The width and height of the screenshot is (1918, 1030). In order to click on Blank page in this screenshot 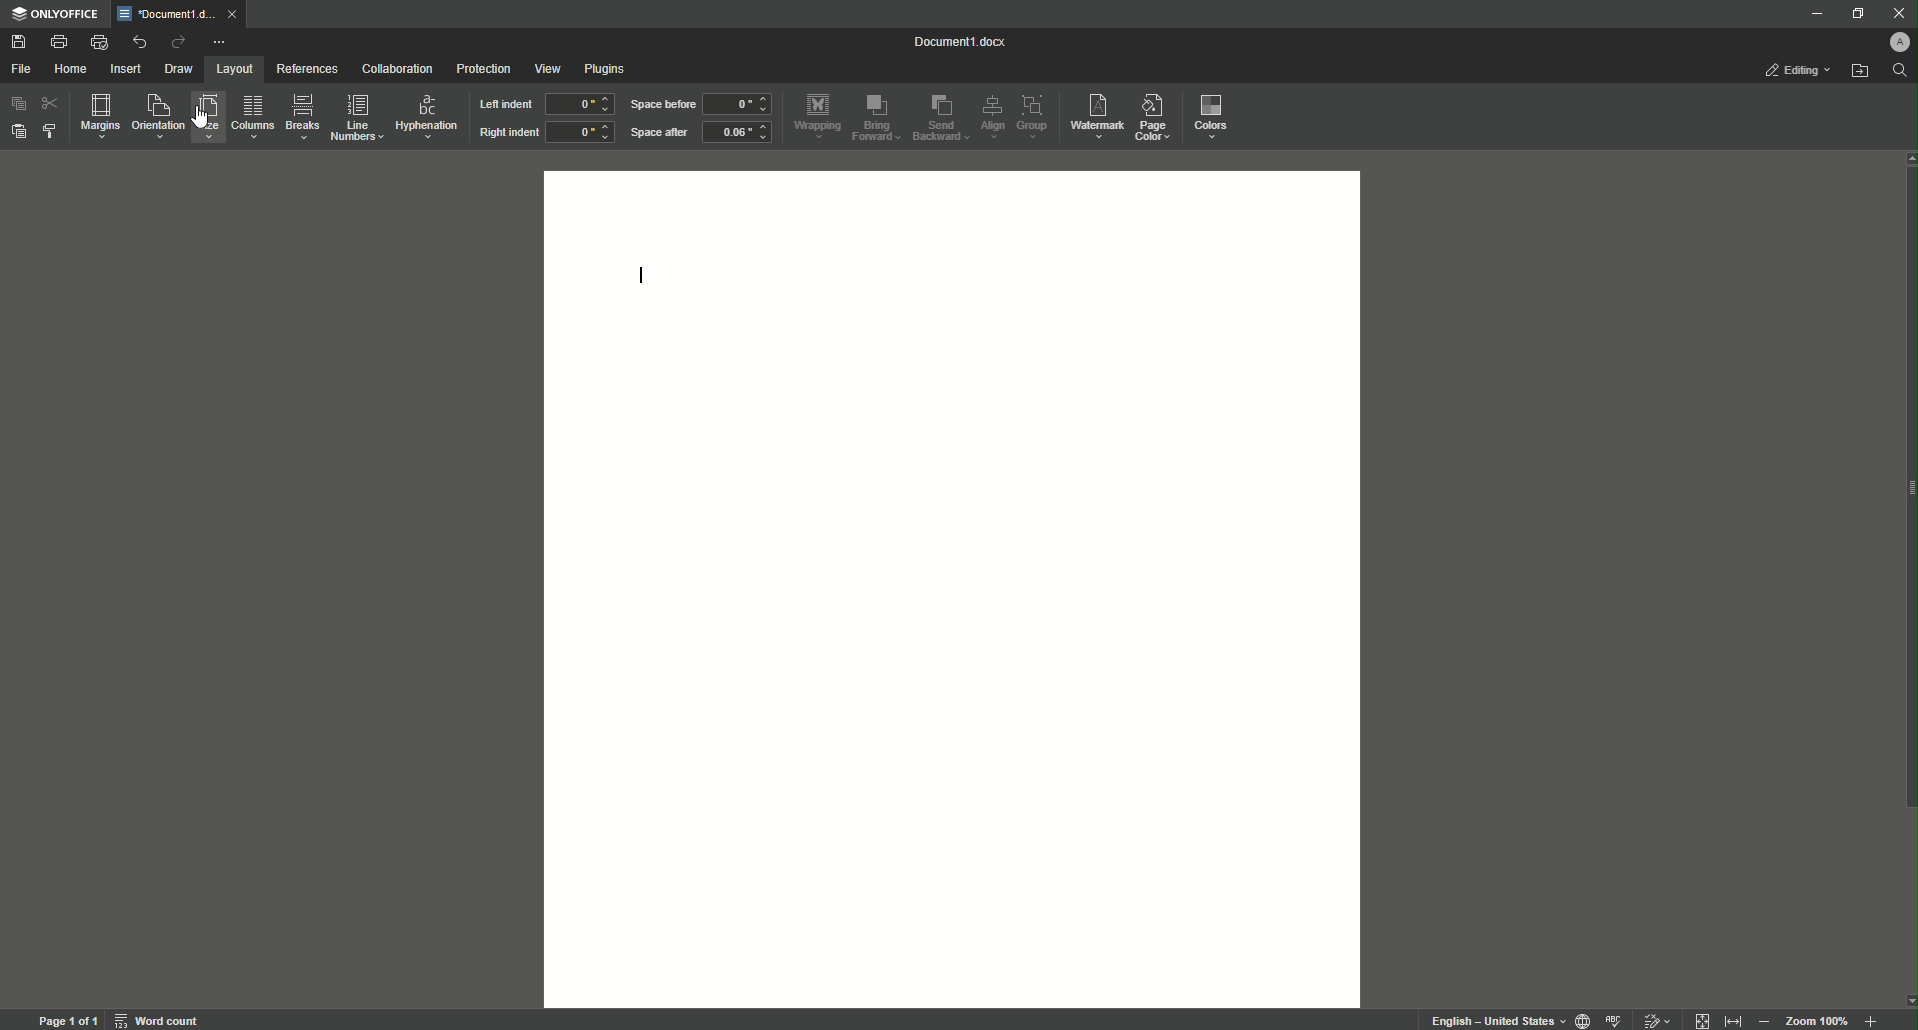, I will do `click(955, 589)`.